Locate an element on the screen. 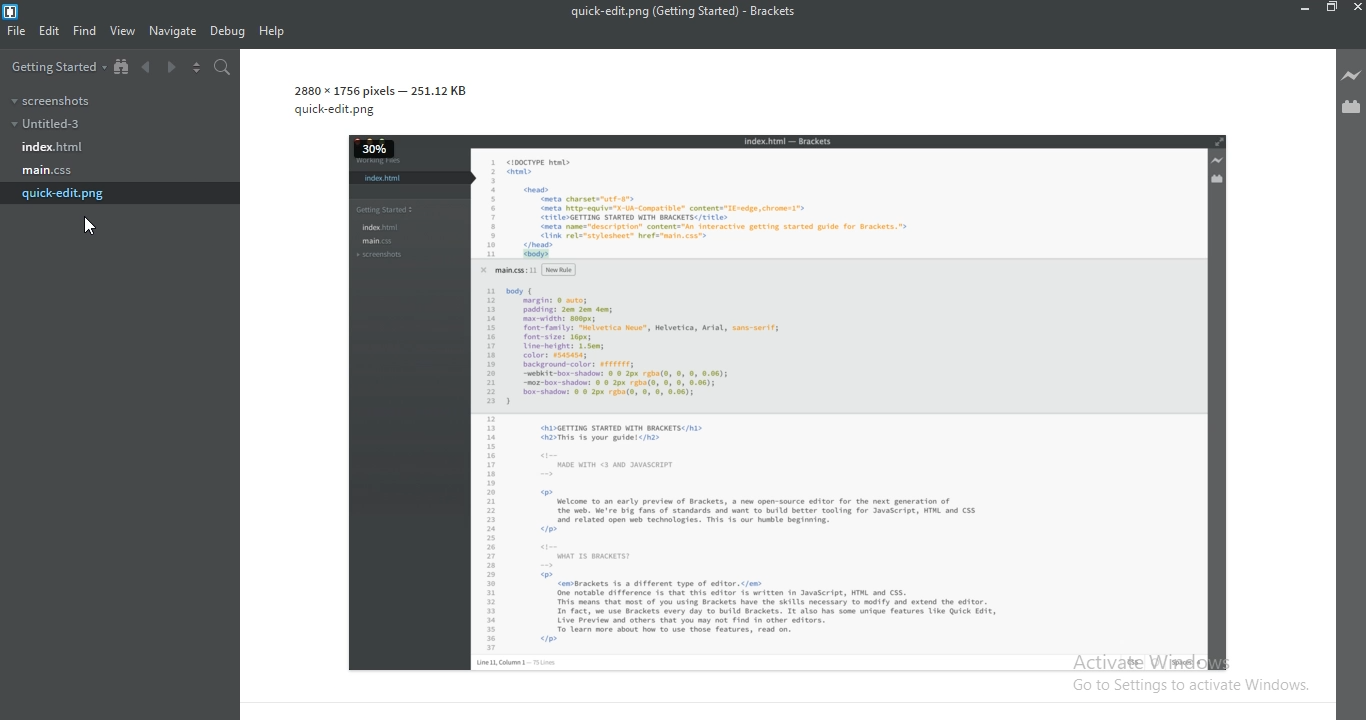  forward is located at coordinates (173, 69).